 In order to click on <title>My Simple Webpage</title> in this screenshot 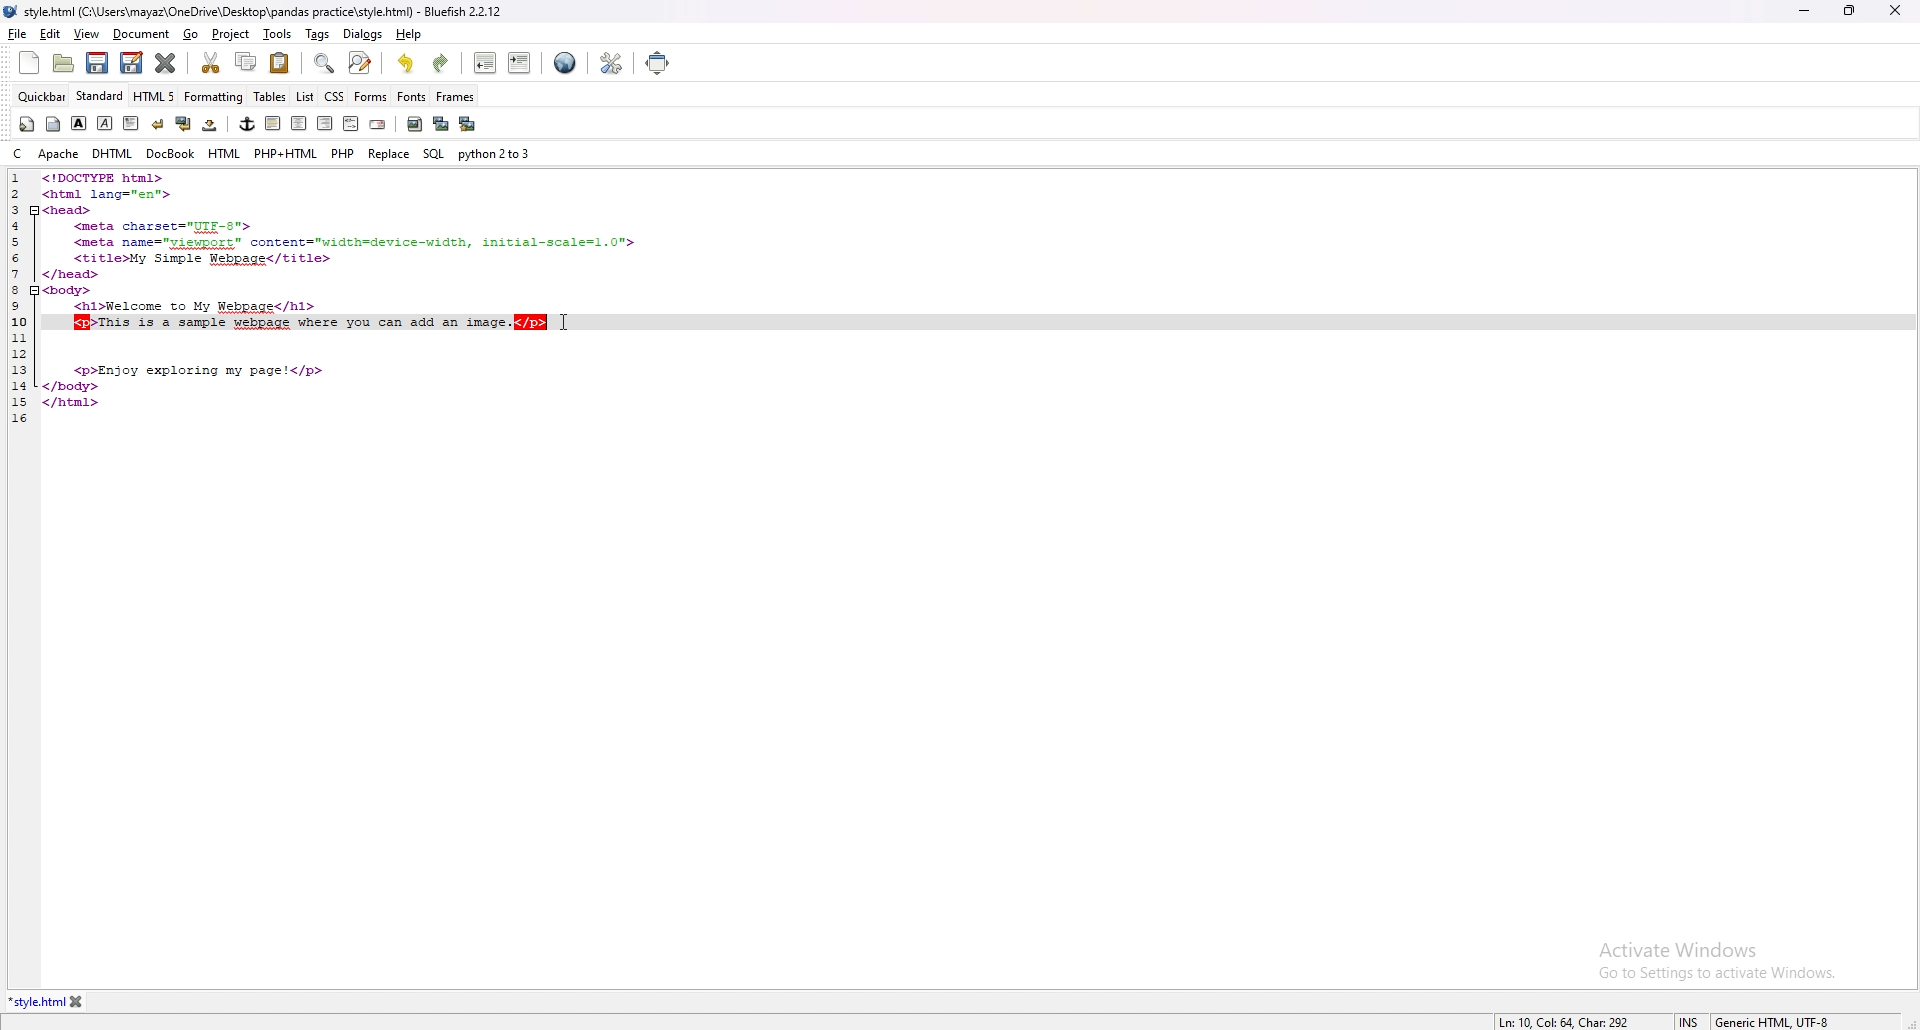, I will do `click(204, 259)`.